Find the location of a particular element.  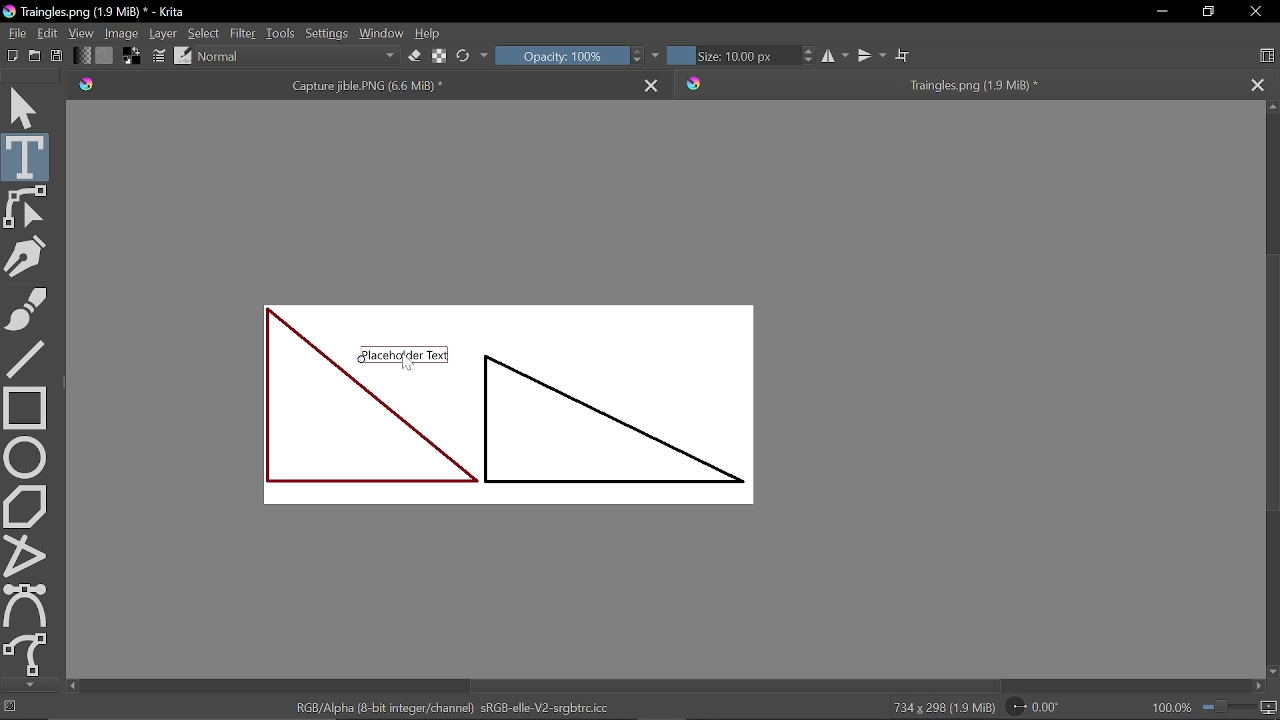

choose brush preset is located at coordinates (182, 56).